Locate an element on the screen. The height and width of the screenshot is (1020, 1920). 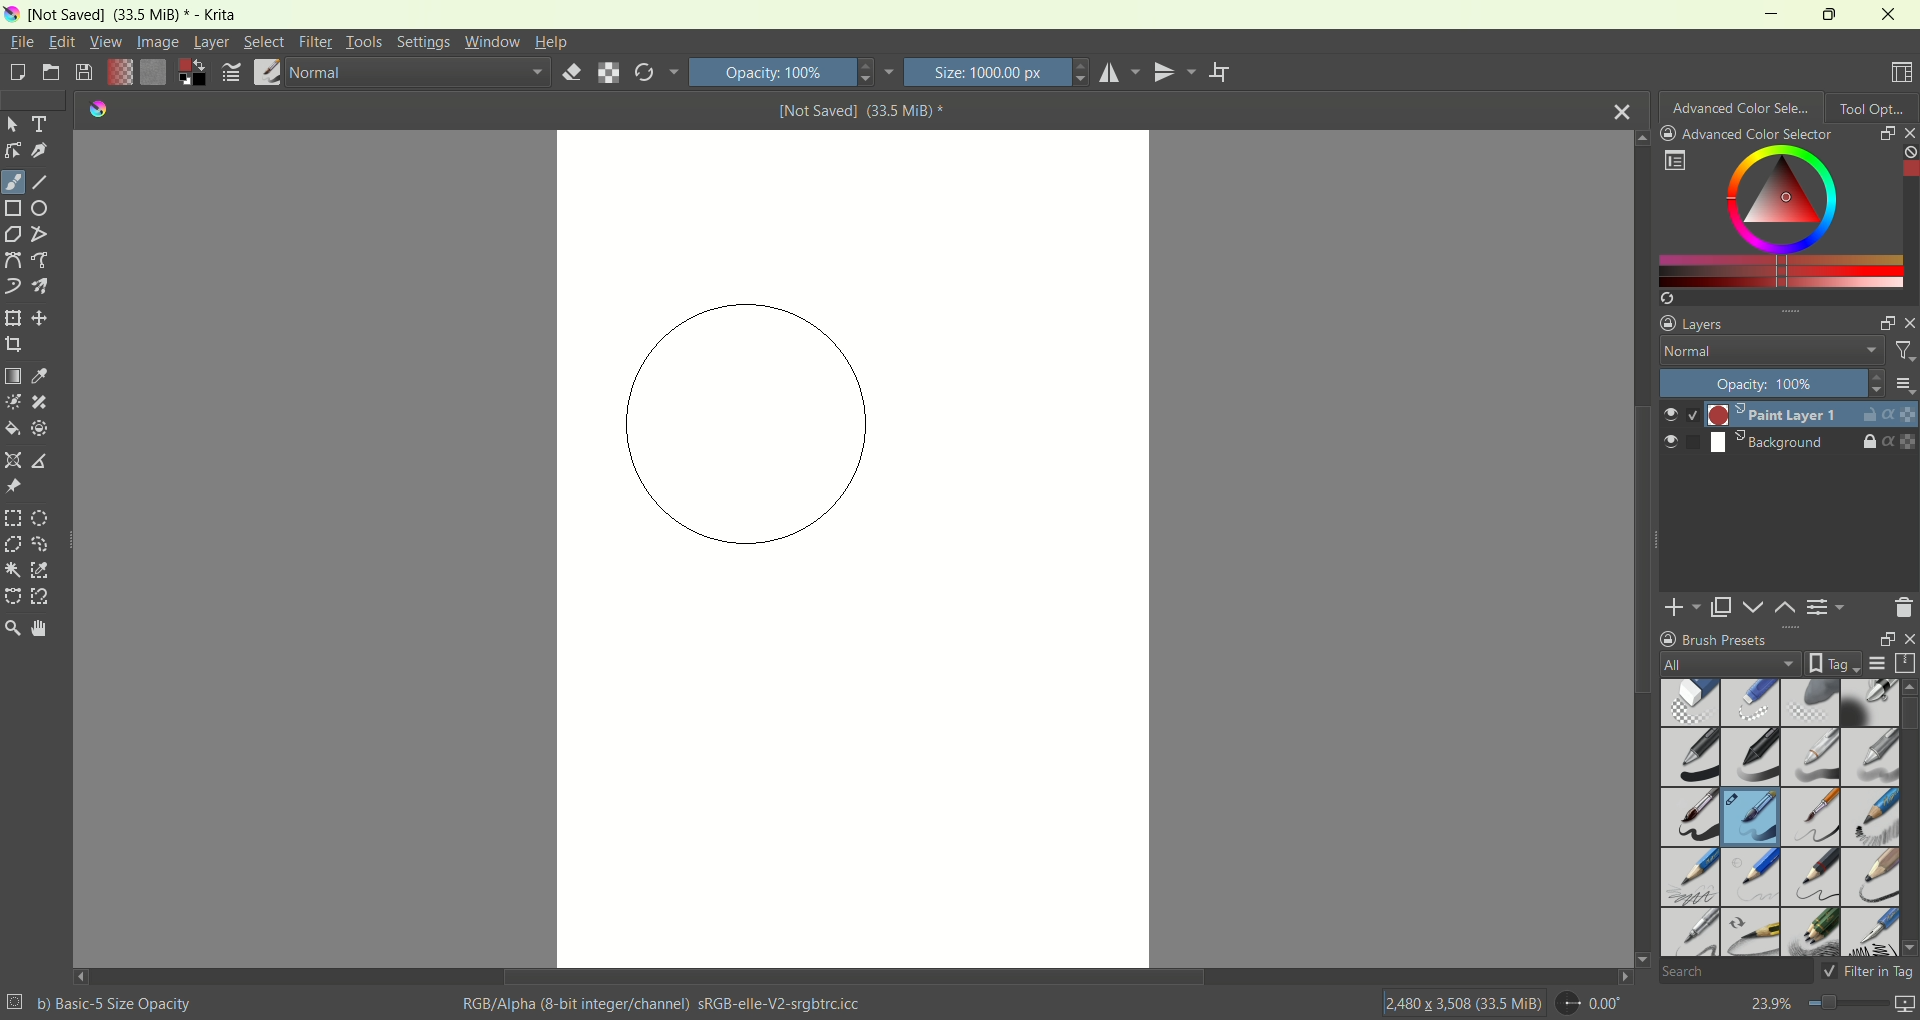
brush presets is located at coordinates (1714, 639).